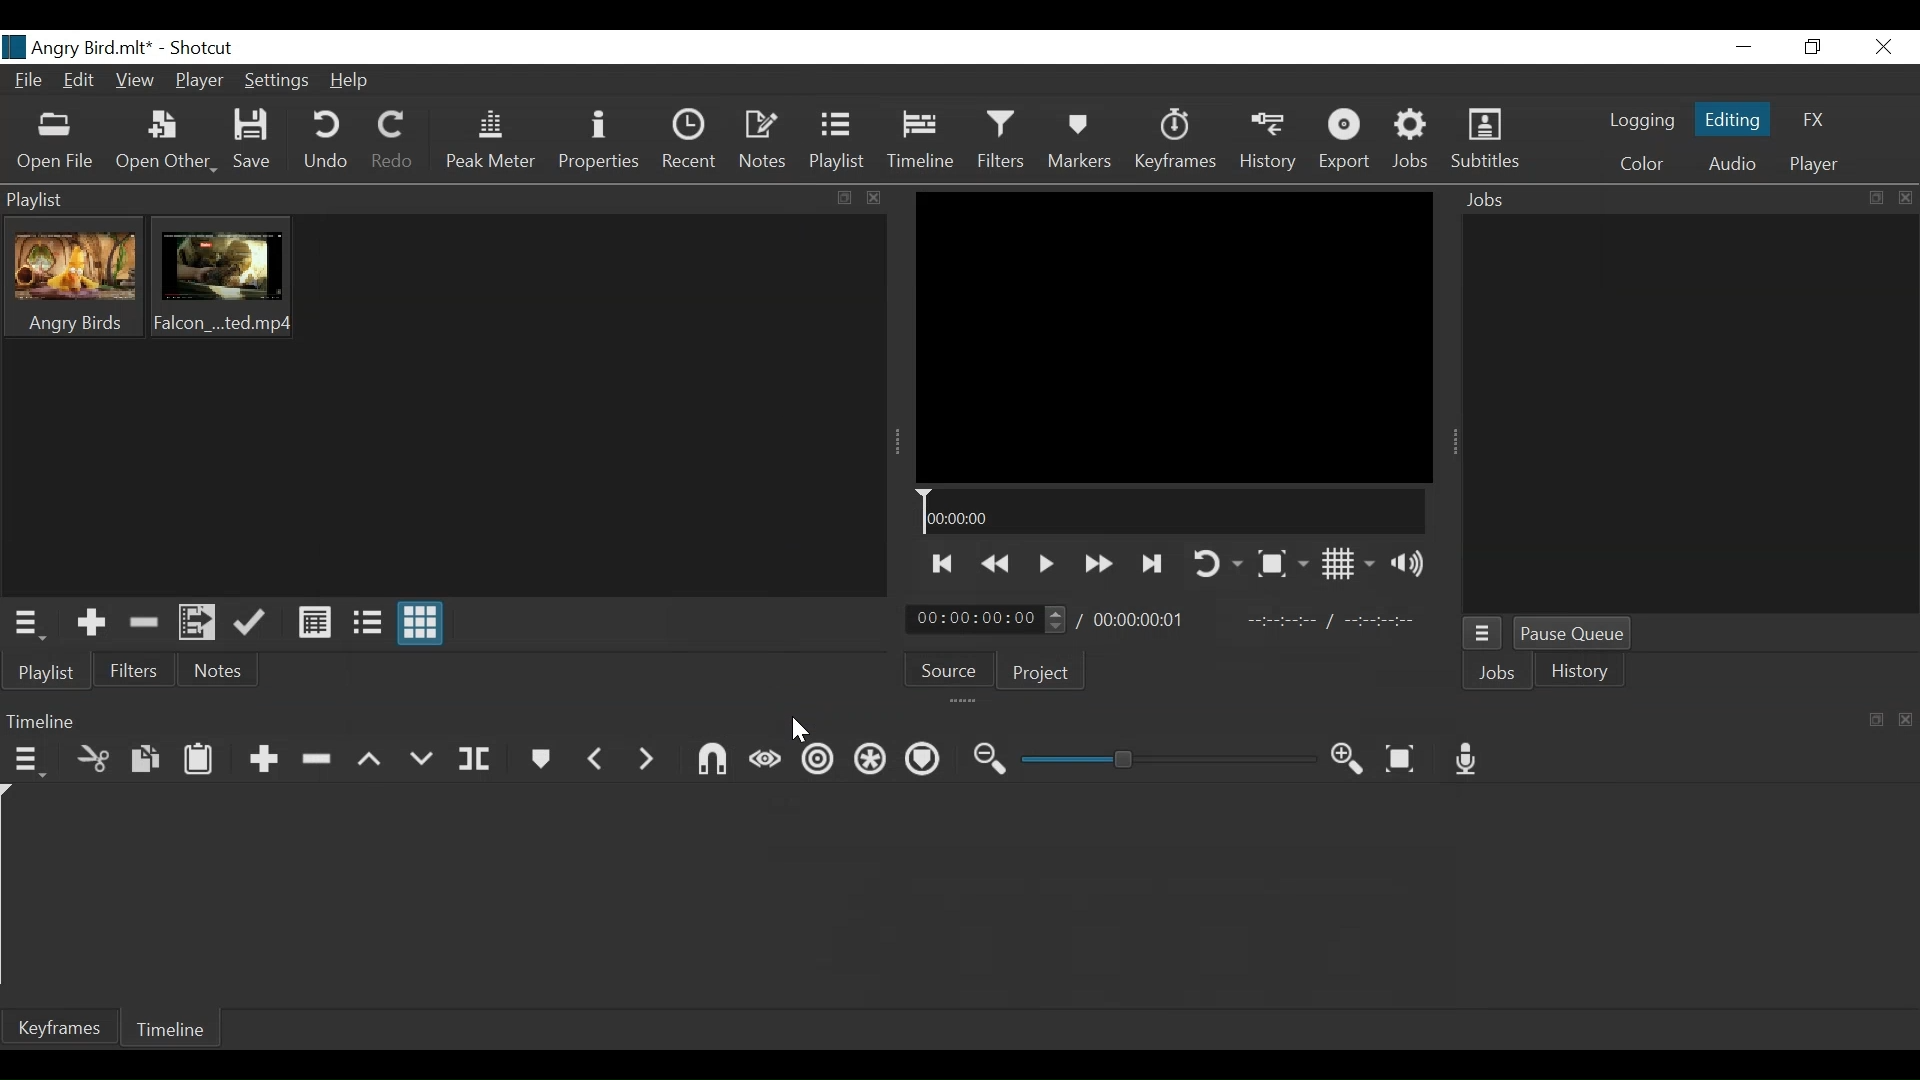 This screenshot has height=1080, width=1920. What do you see at coordinates (81, 81) in the screenshot?
I see `Edit` at bounding box center [81, 81].